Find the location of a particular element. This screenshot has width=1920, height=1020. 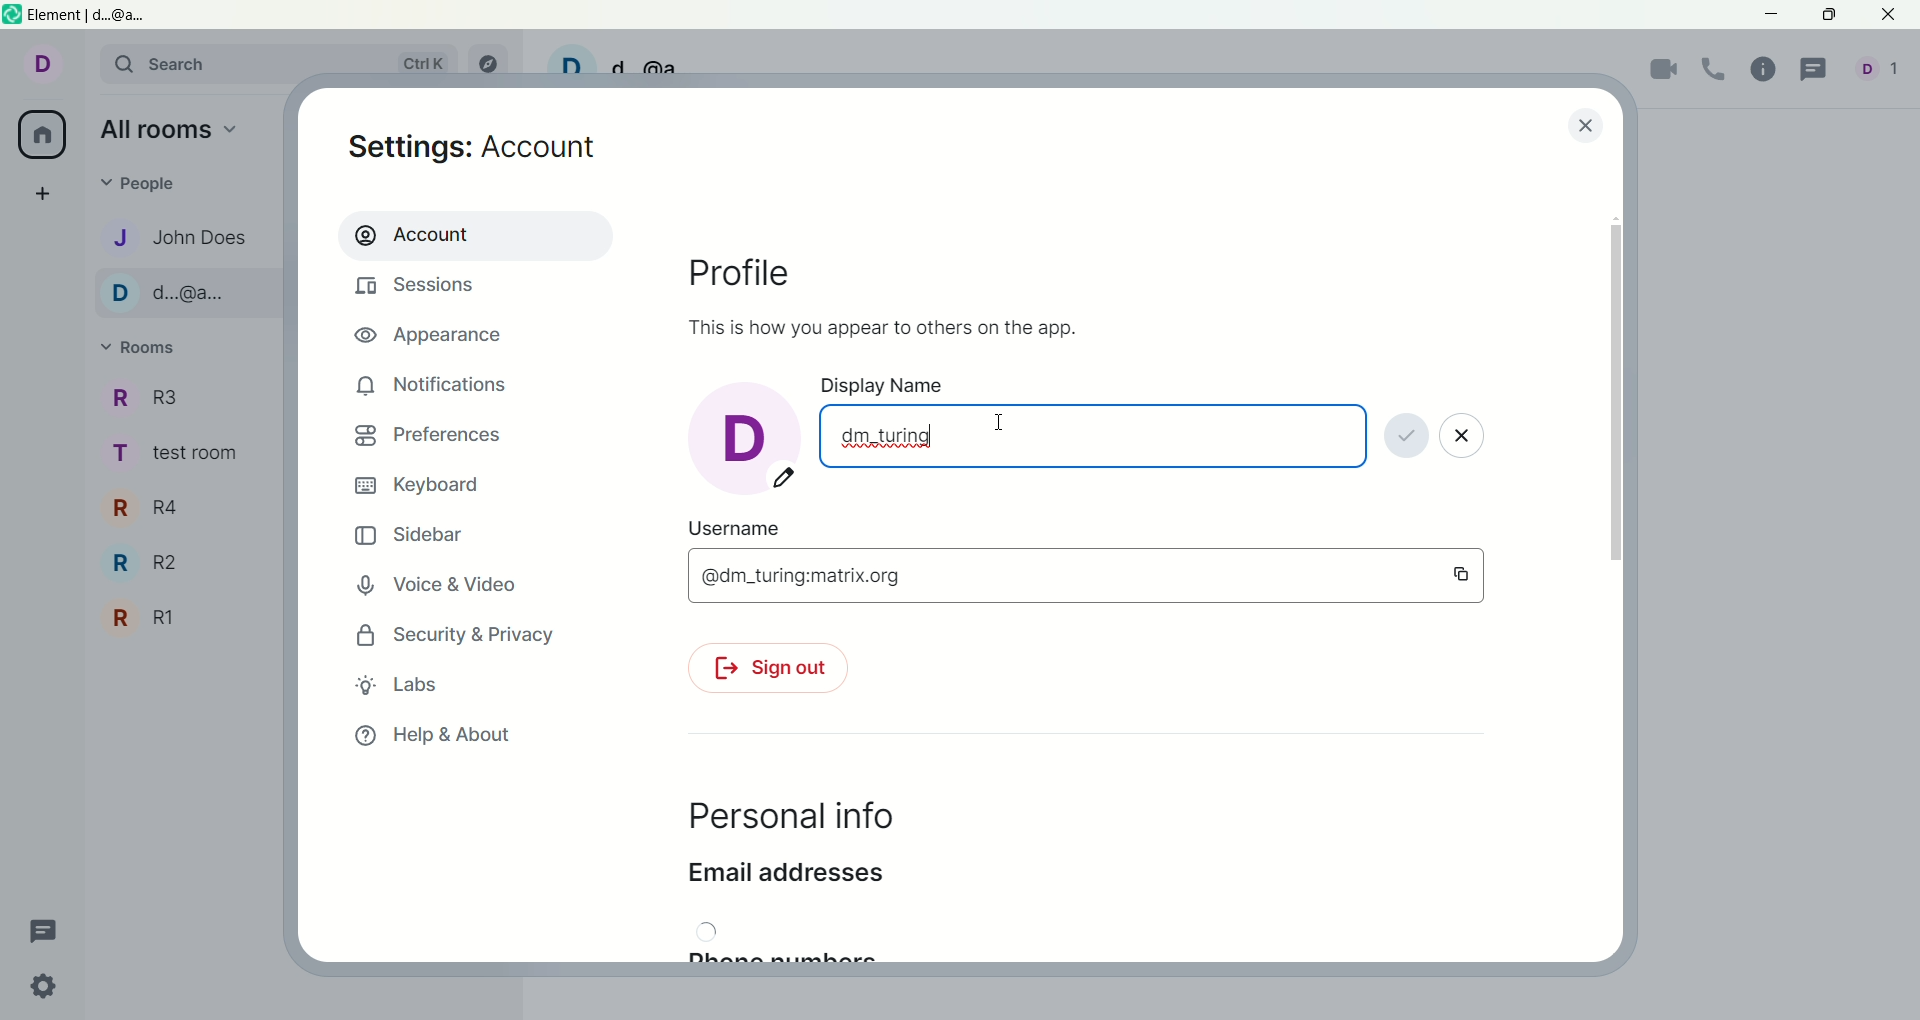

d is located at coordinates (743, 435).